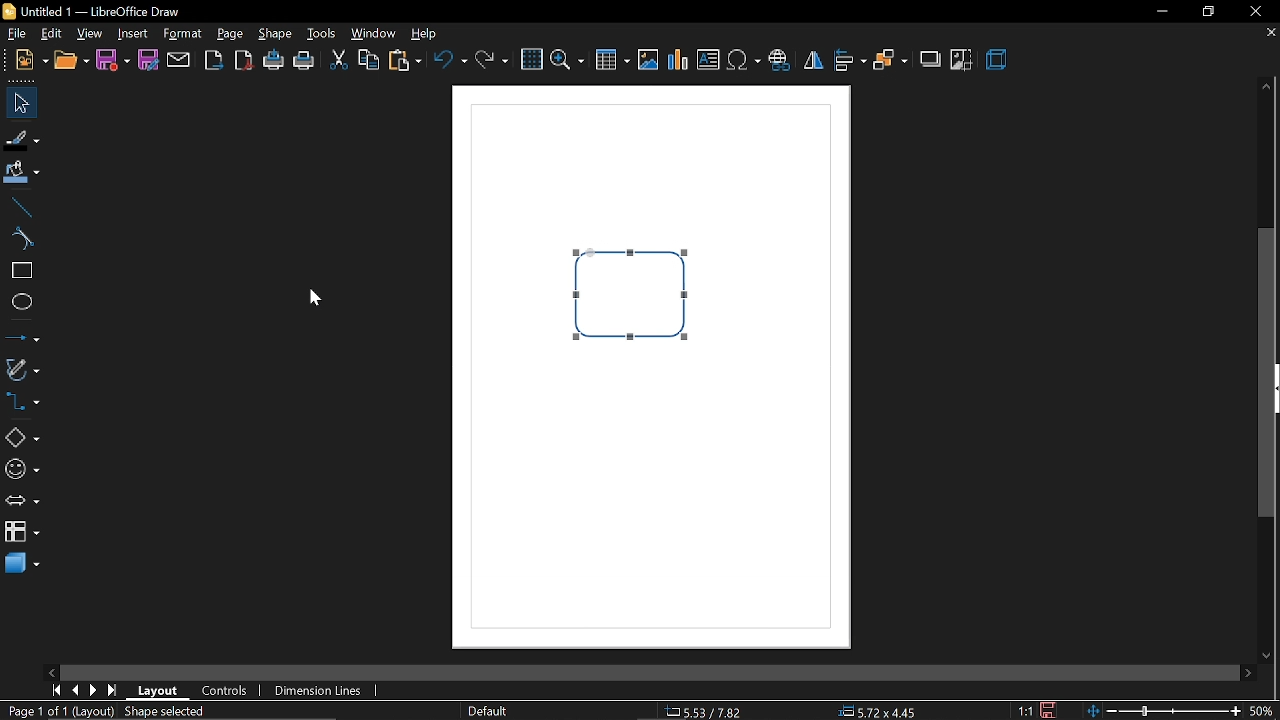  Describe the element at coordinates (609, 279) in the screenshot. I see `thickness increased` at that location.